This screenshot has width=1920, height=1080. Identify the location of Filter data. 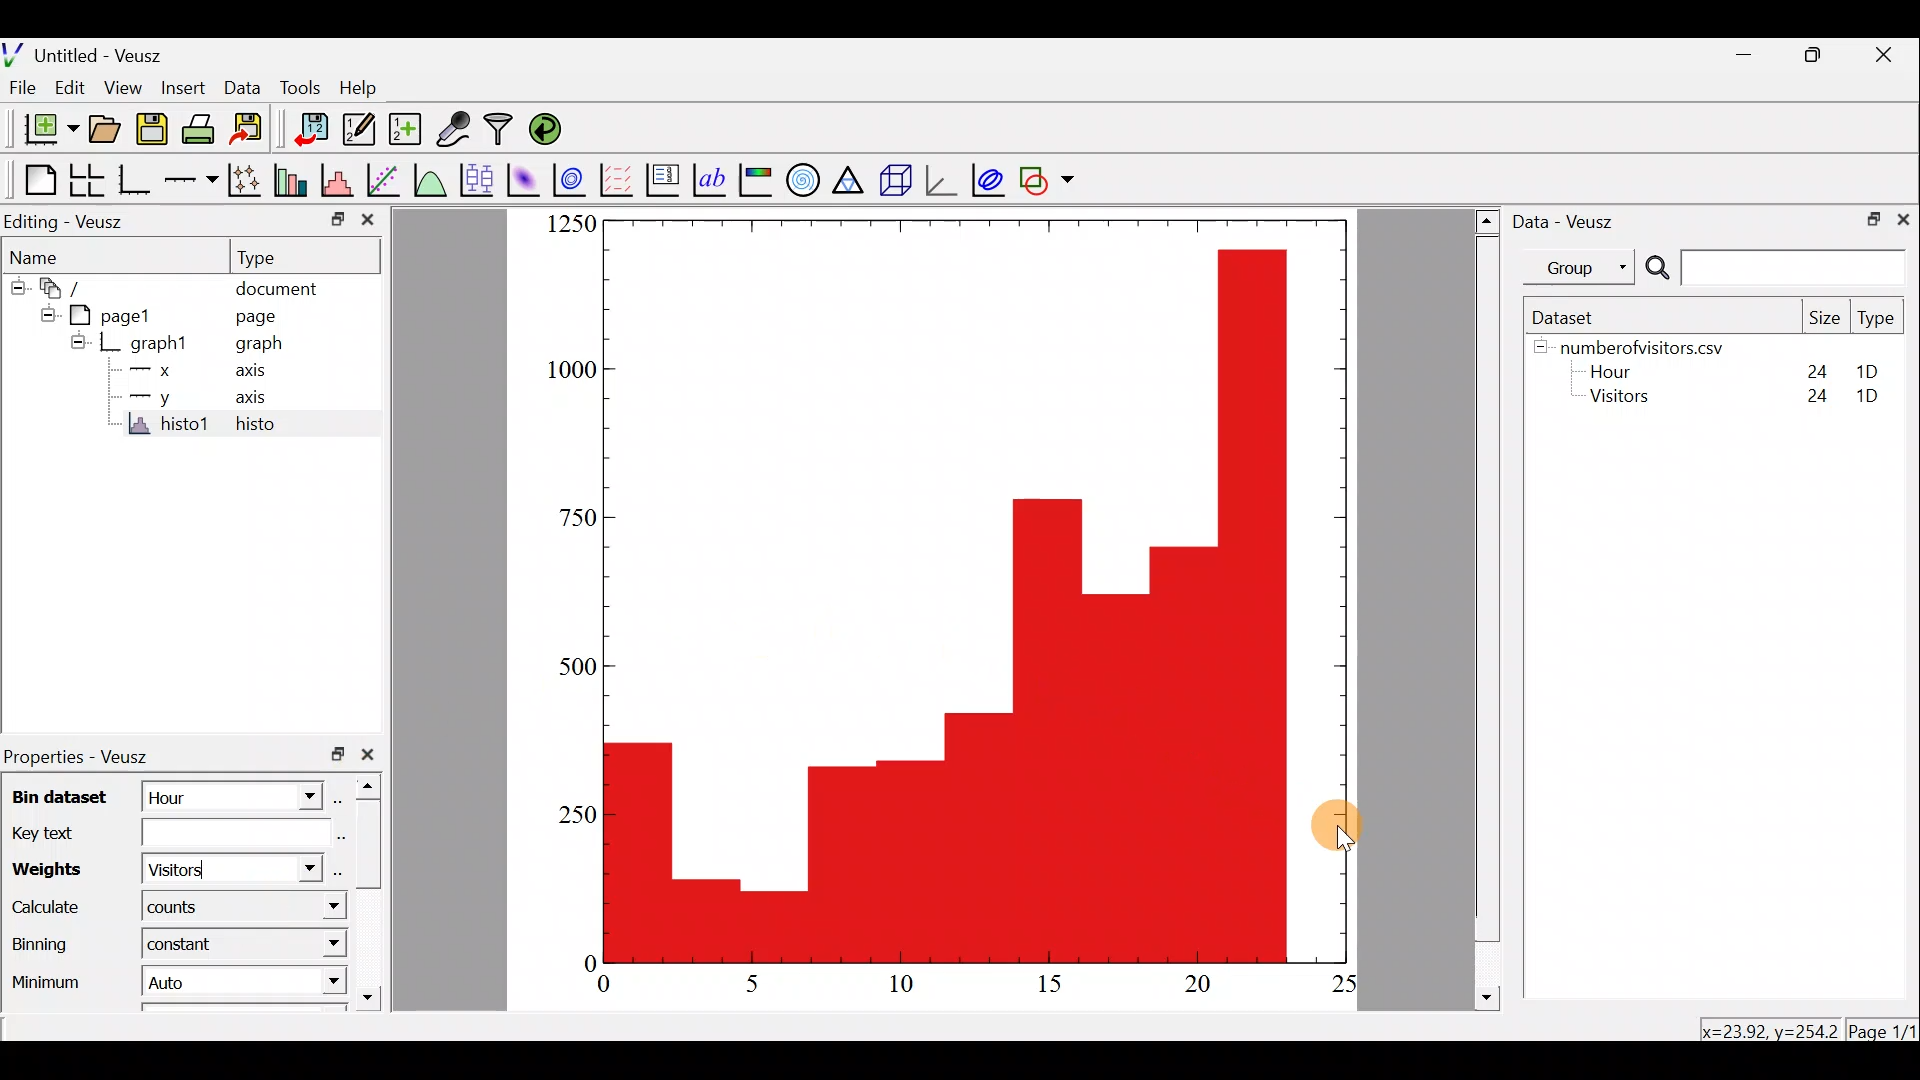
(499, 128).